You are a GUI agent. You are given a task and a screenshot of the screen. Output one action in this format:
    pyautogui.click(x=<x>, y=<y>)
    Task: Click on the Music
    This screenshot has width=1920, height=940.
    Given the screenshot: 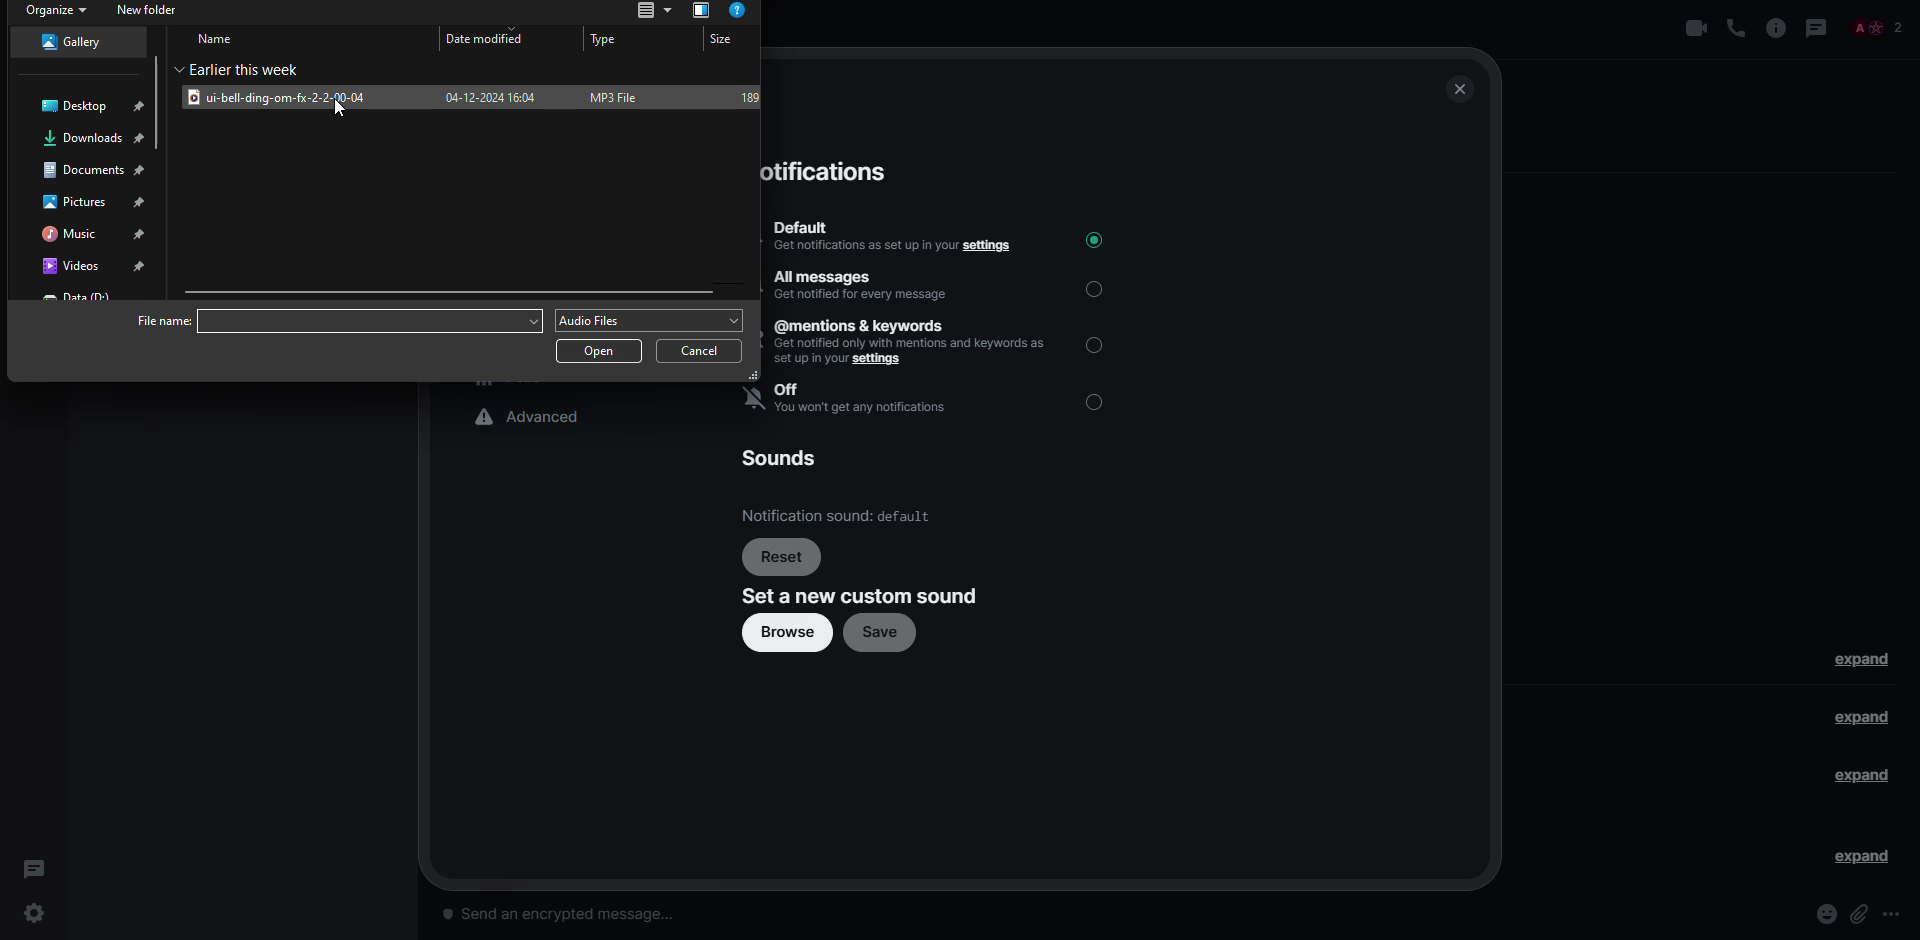 What is the action you would take?
    pyautogui.click(x=100, y=230)
    